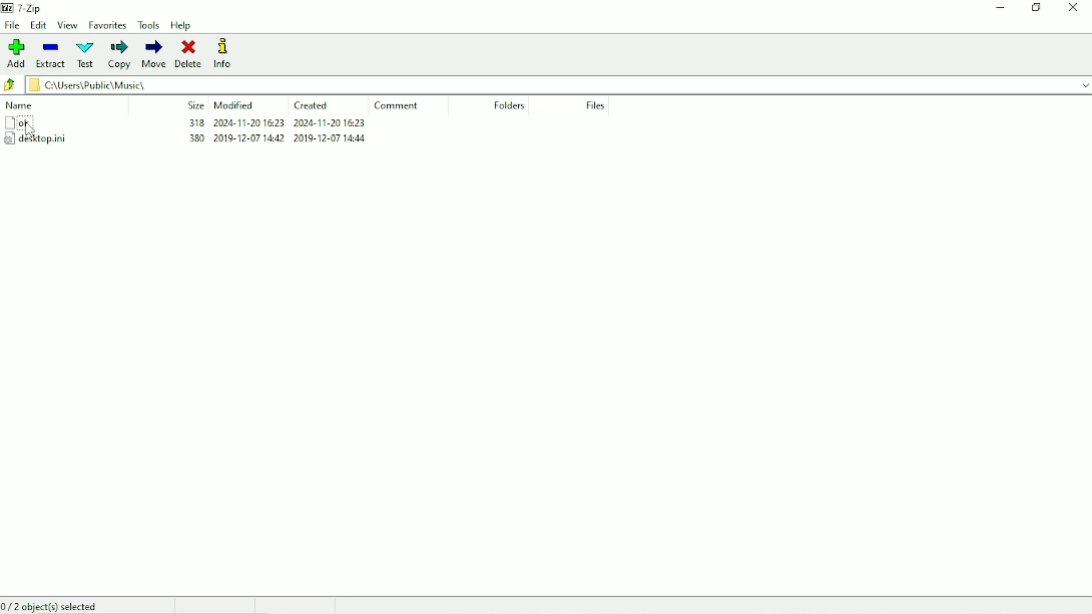 This screenshot has width=1092, height=614. Describe the element at coordinates (154, 54) in the screenshot. I see `Move` at that location.